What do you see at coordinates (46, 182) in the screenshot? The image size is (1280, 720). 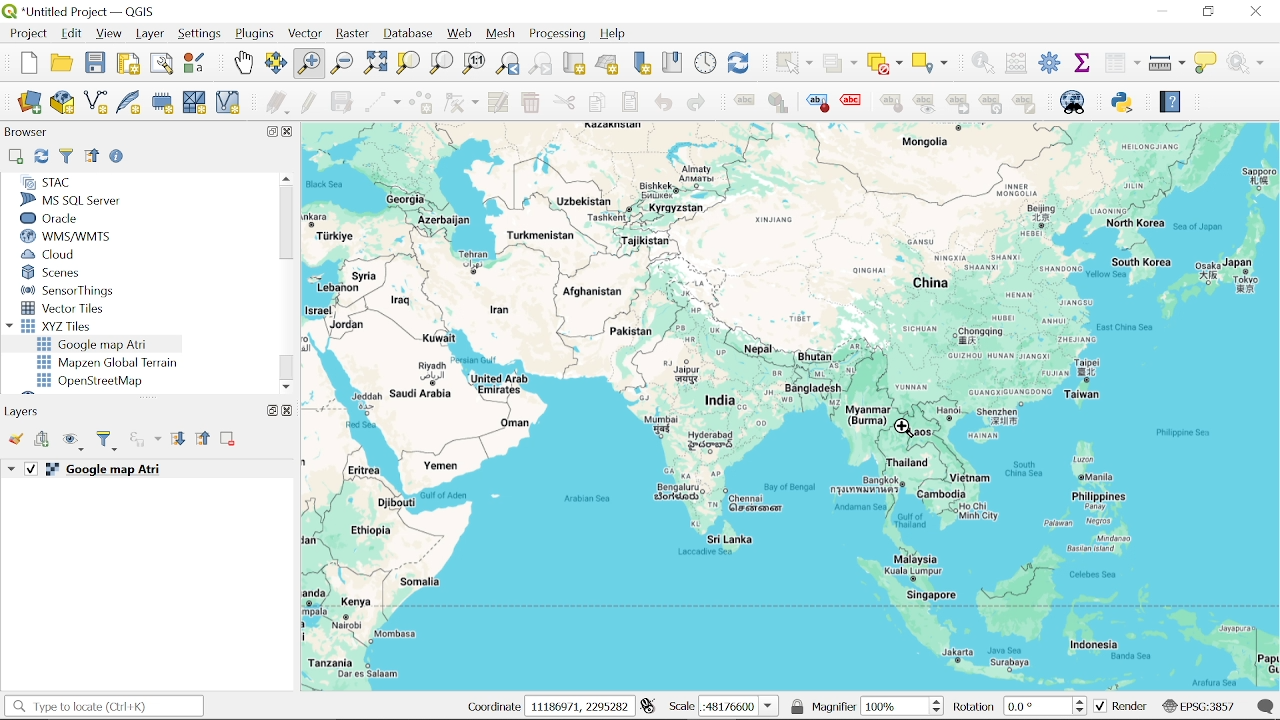 I see `STAC` at bounding box center [46, 182].